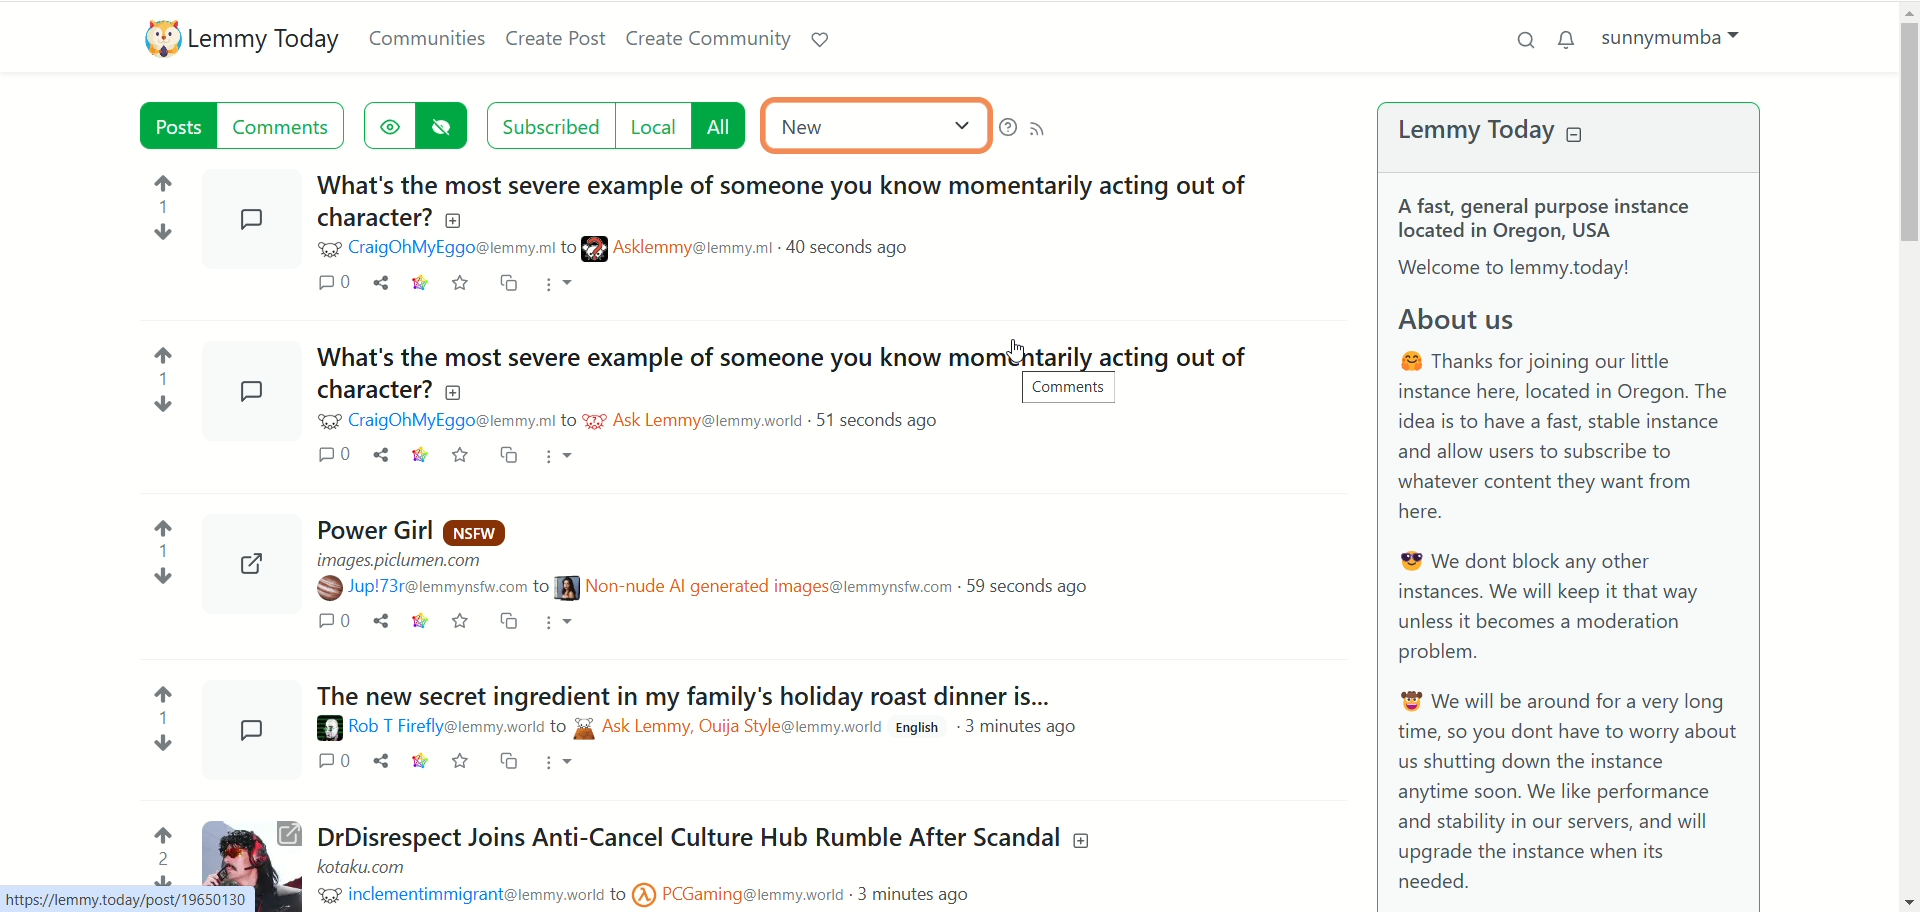  What do you see at coordinates (821, 40) in the screenshot?
I see `support lemmy` at bounding box center [821, 40].